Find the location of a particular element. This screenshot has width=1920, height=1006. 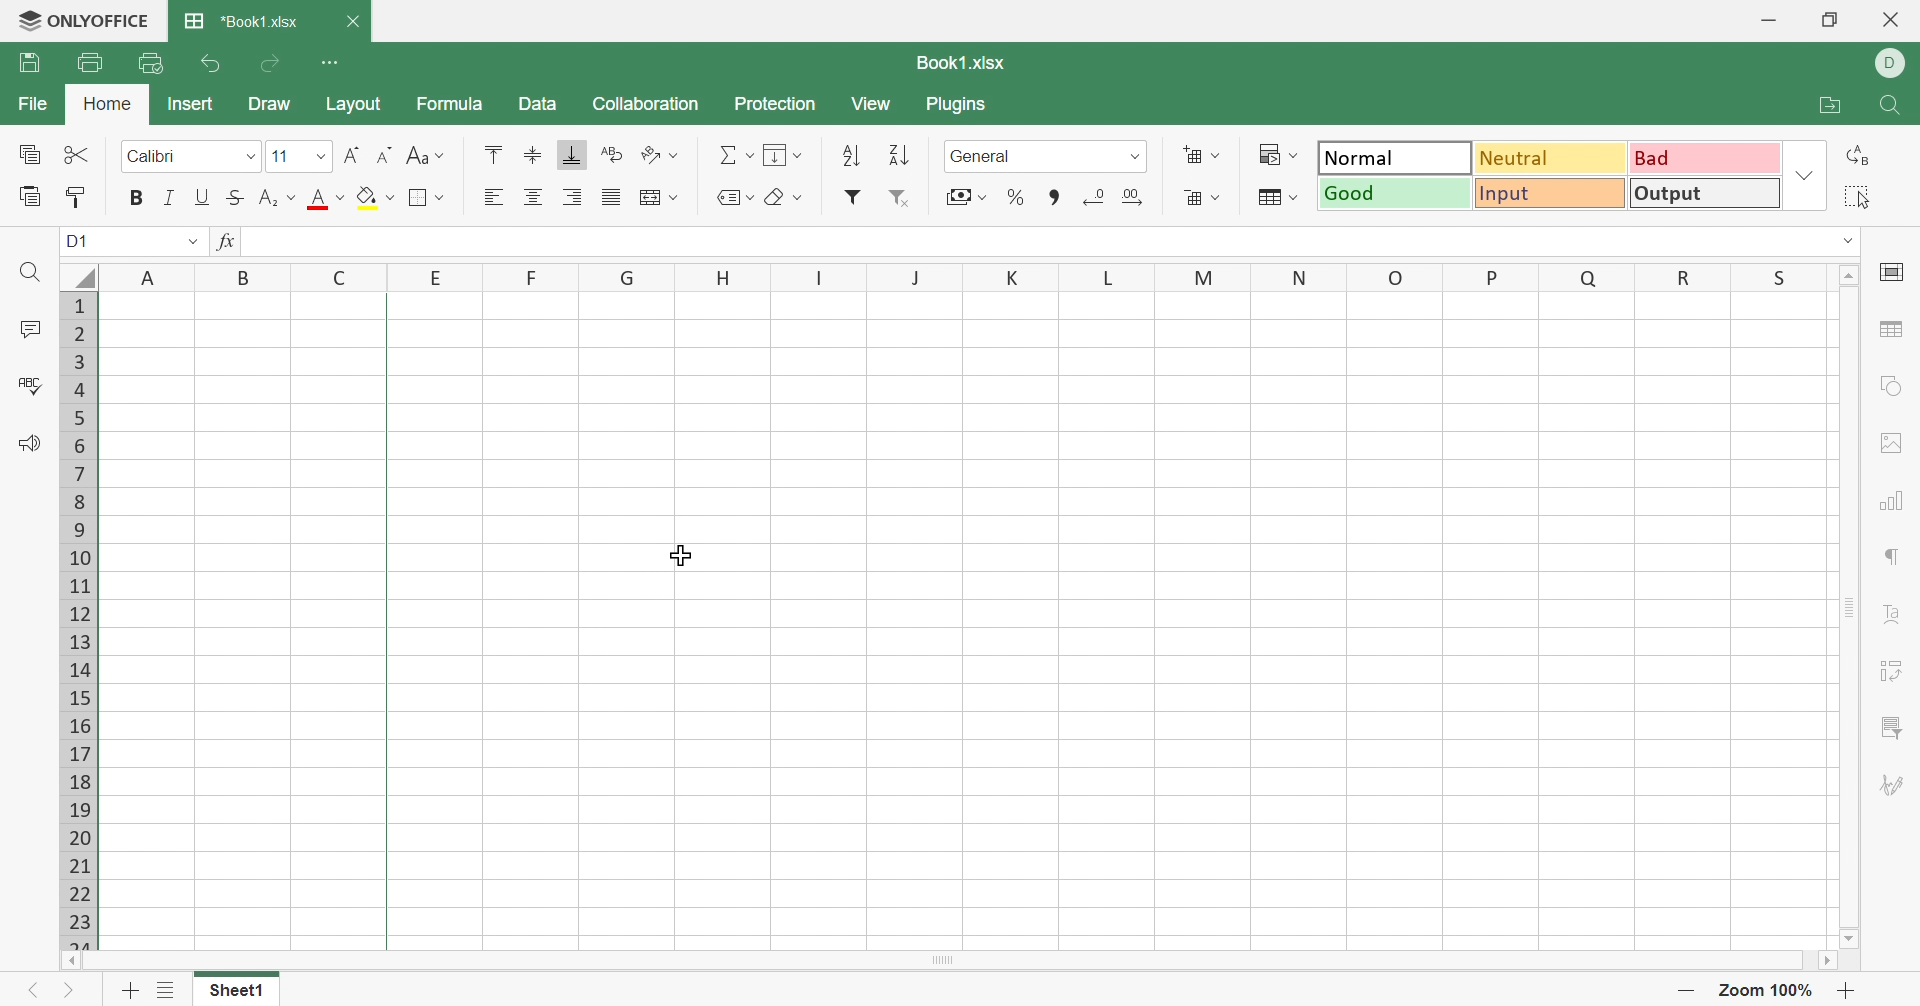

Drop Down is located at coordinates (1297, 195).